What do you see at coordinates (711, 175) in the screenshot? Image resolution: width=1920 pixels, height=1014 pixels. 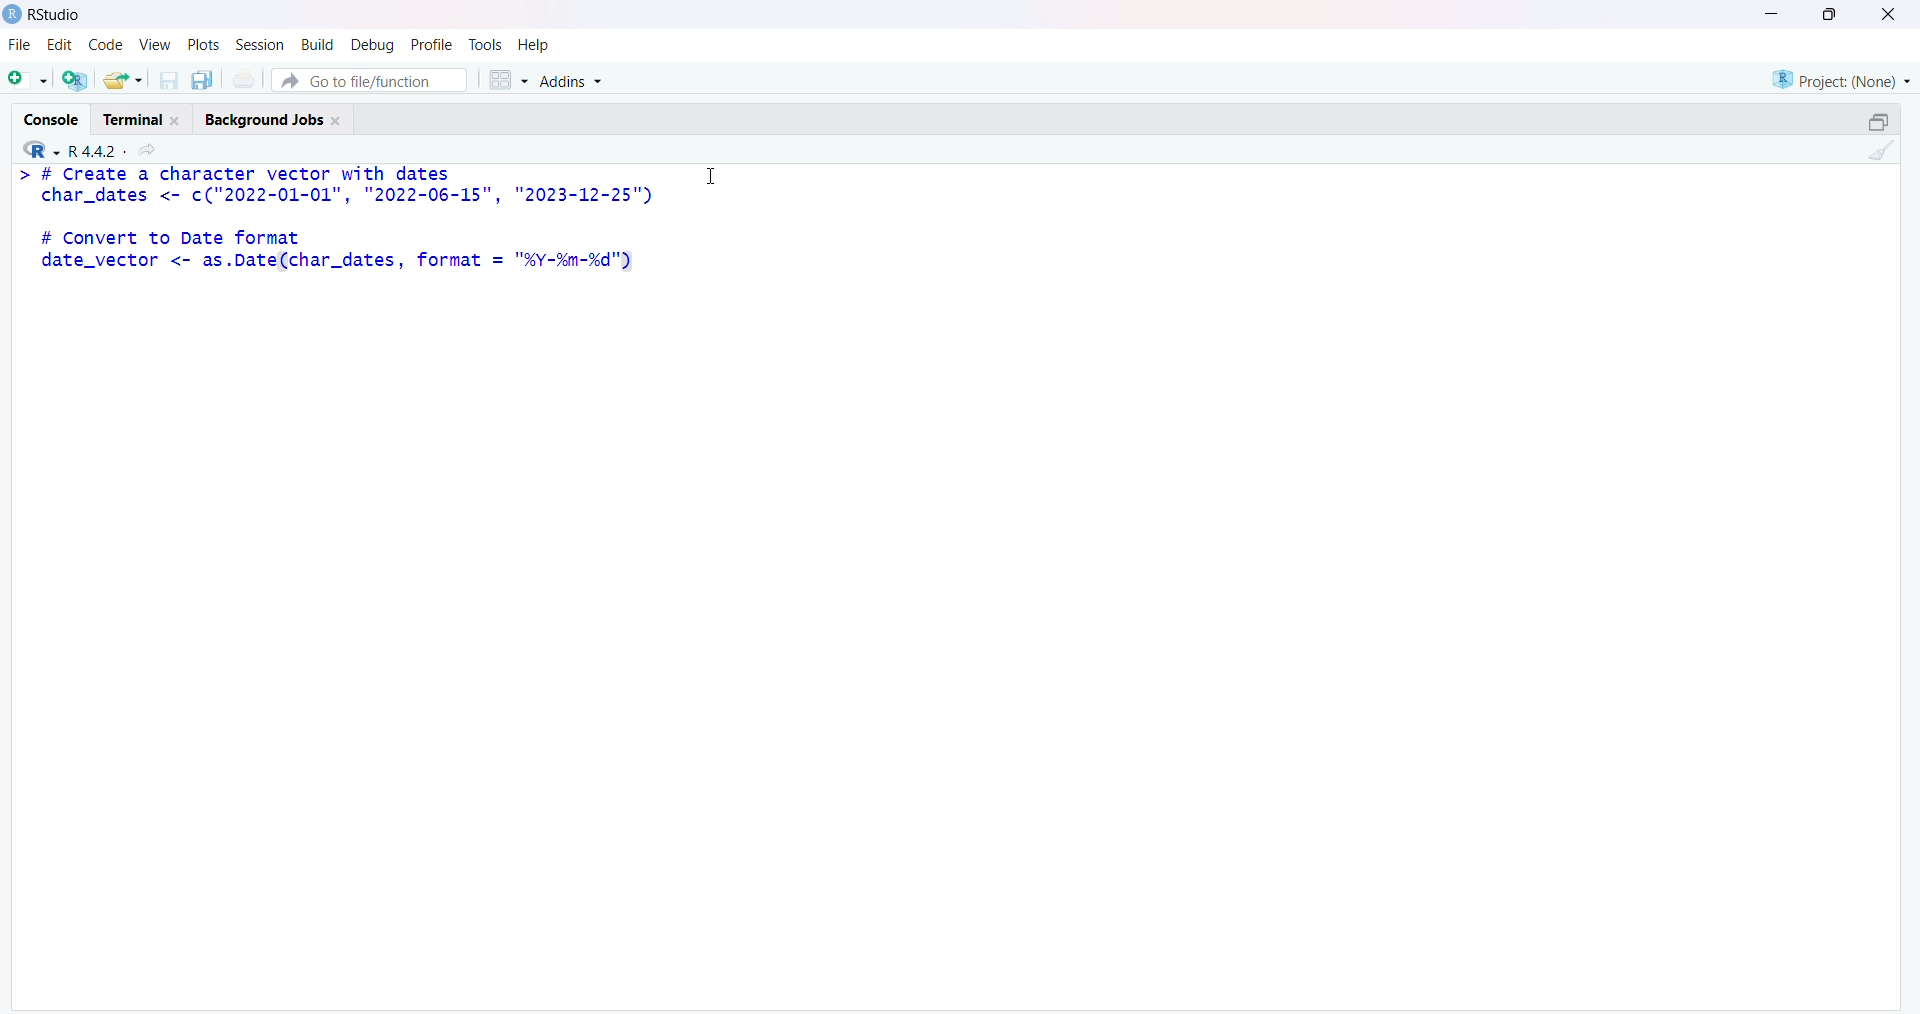 I see `Cursor` at bounding box center [711, 175].